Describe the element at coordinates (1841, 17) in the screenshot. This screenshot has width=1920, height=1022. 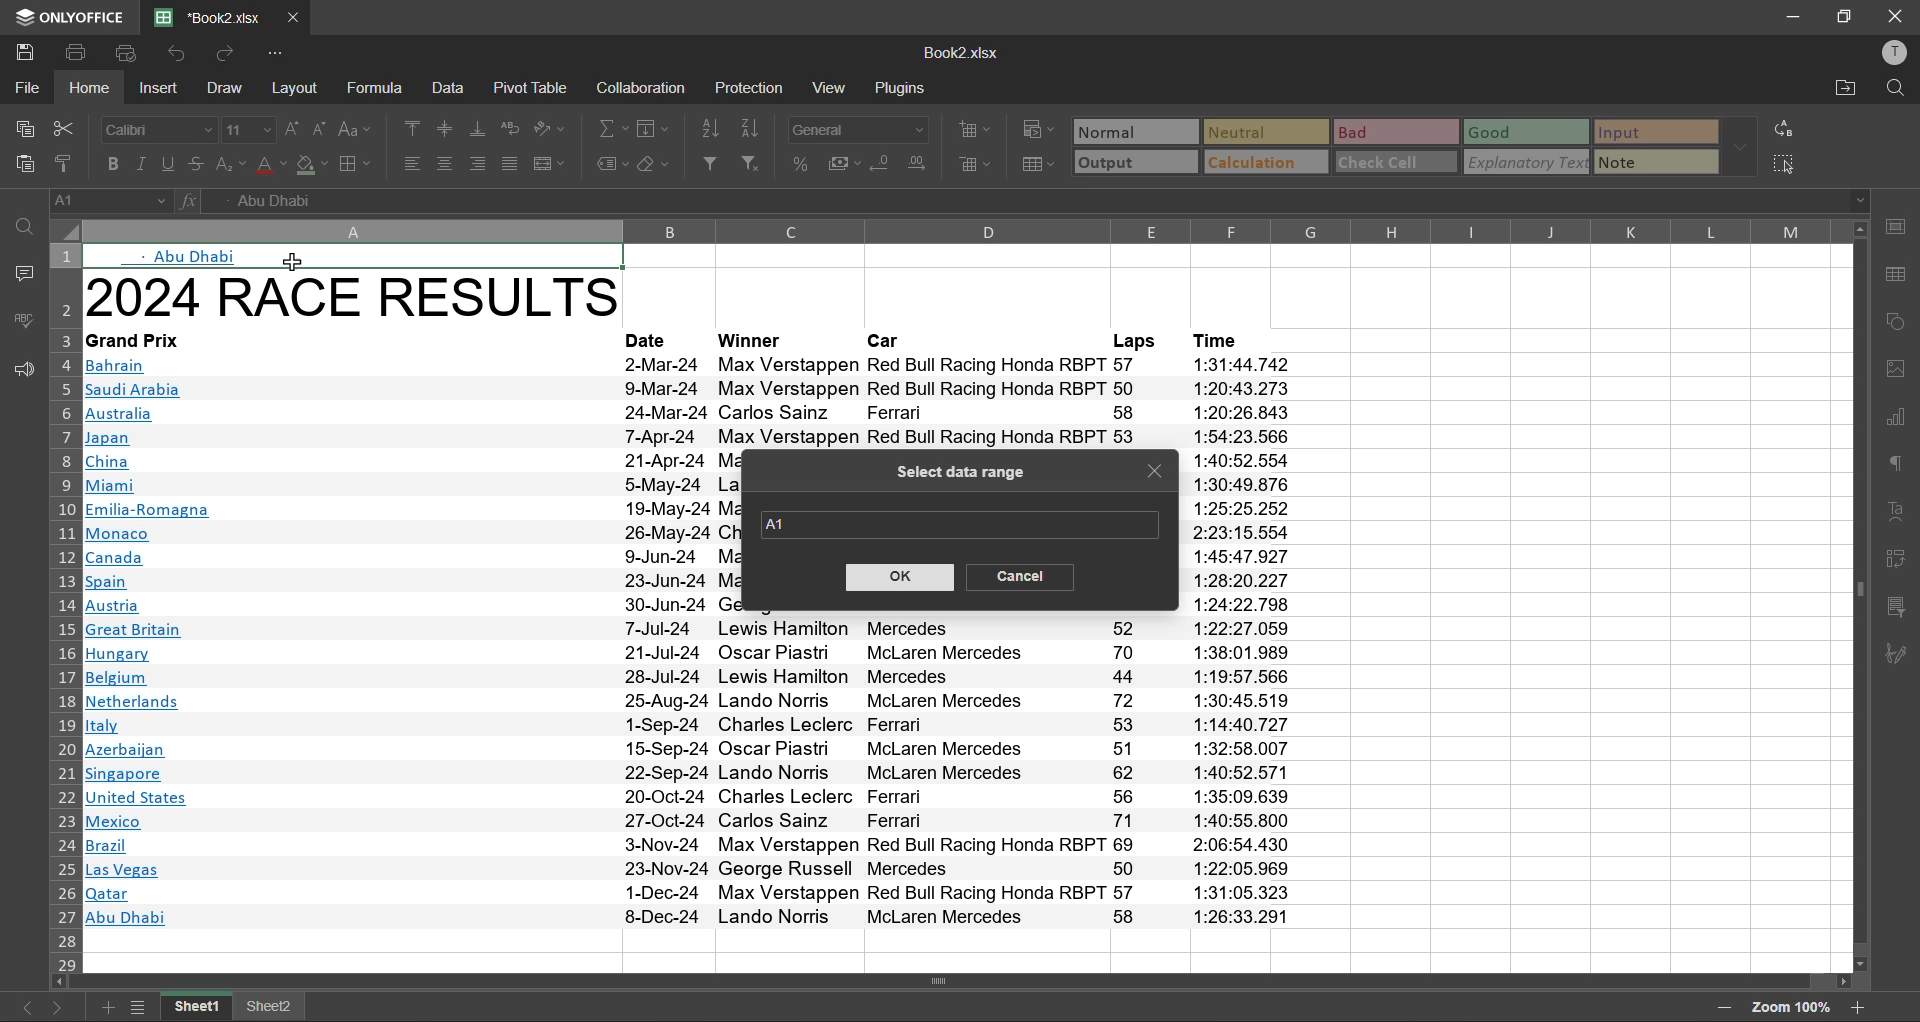
I see `maximize` at that location.